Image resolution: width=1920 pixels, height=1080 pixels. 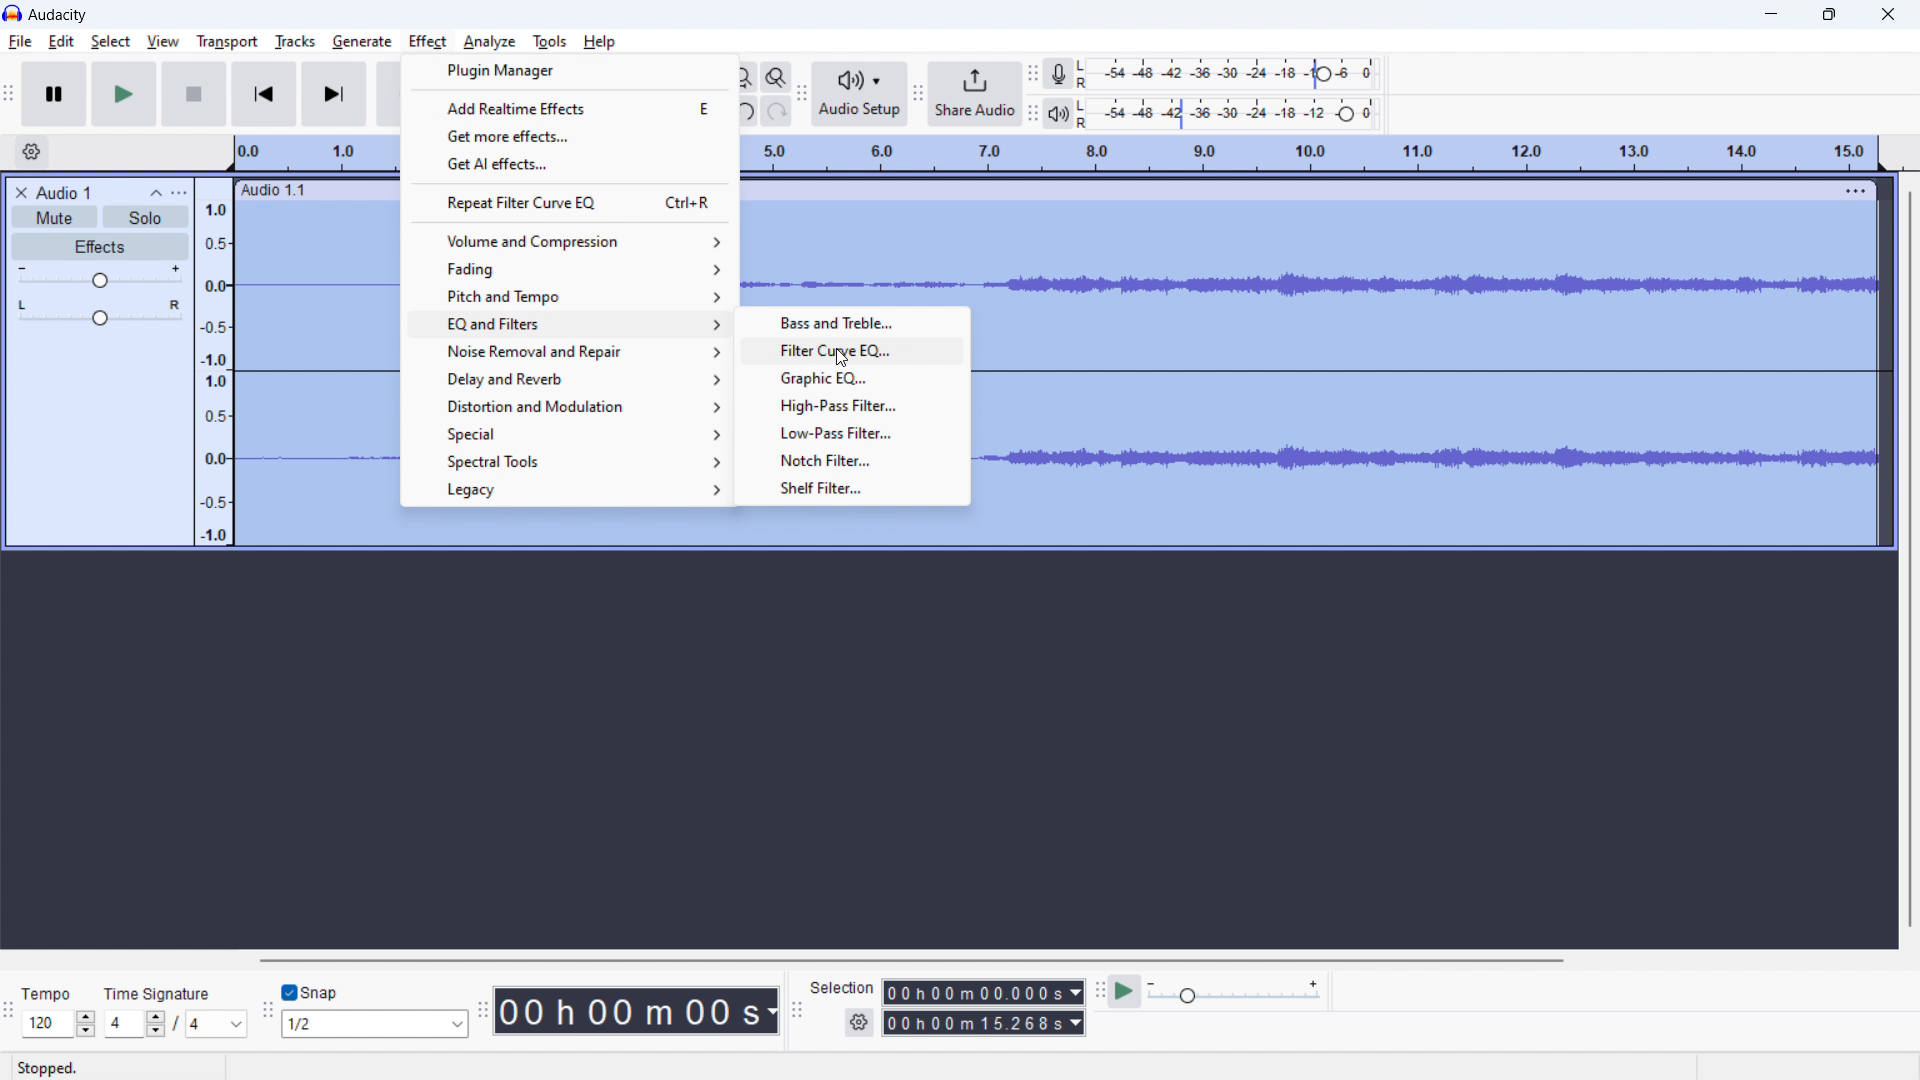 What do you see at coordinates (195, 94) in the screenshot?
I see `stop` at bounding box center [195, 94].